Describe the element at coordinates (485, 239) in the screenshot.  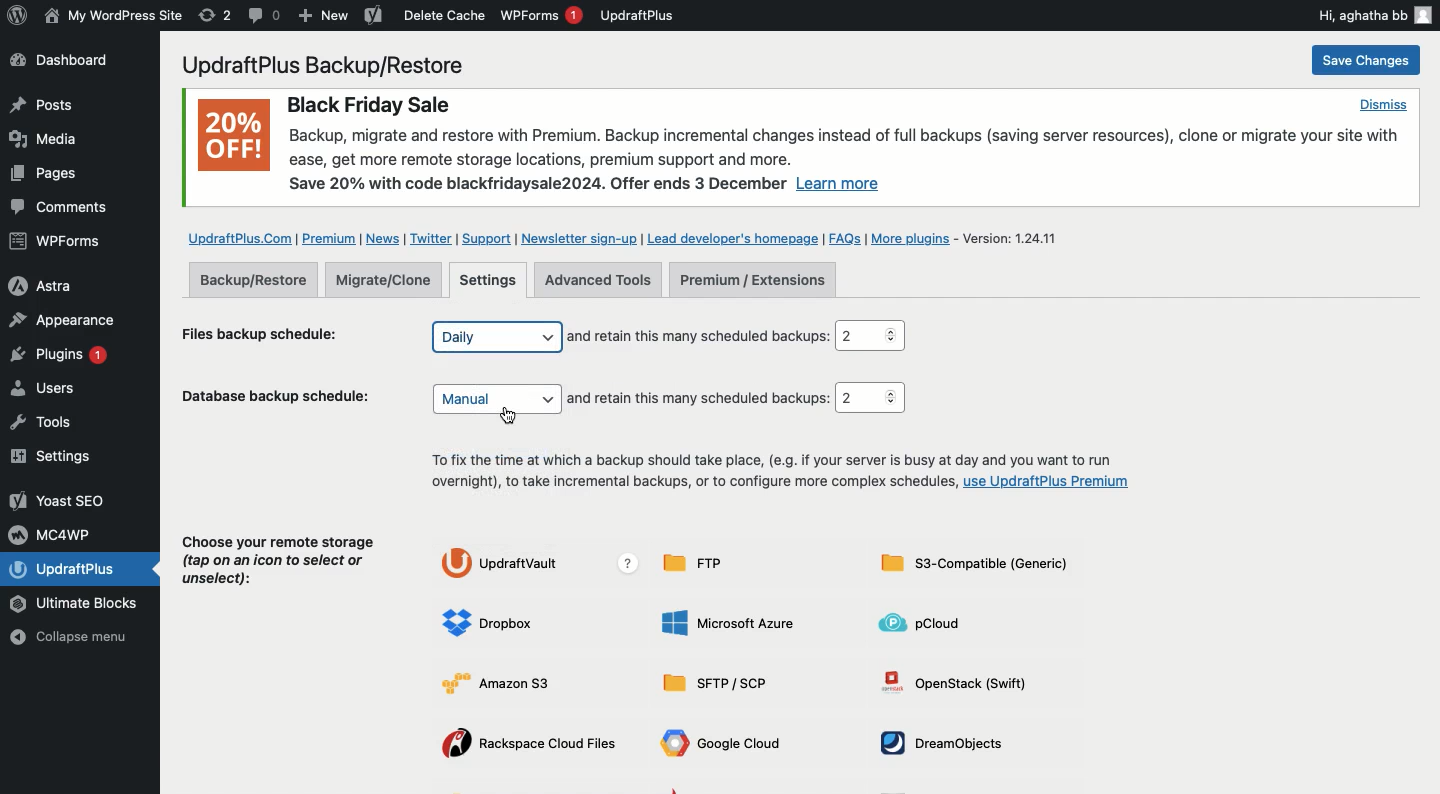
I see `Support` at that location.